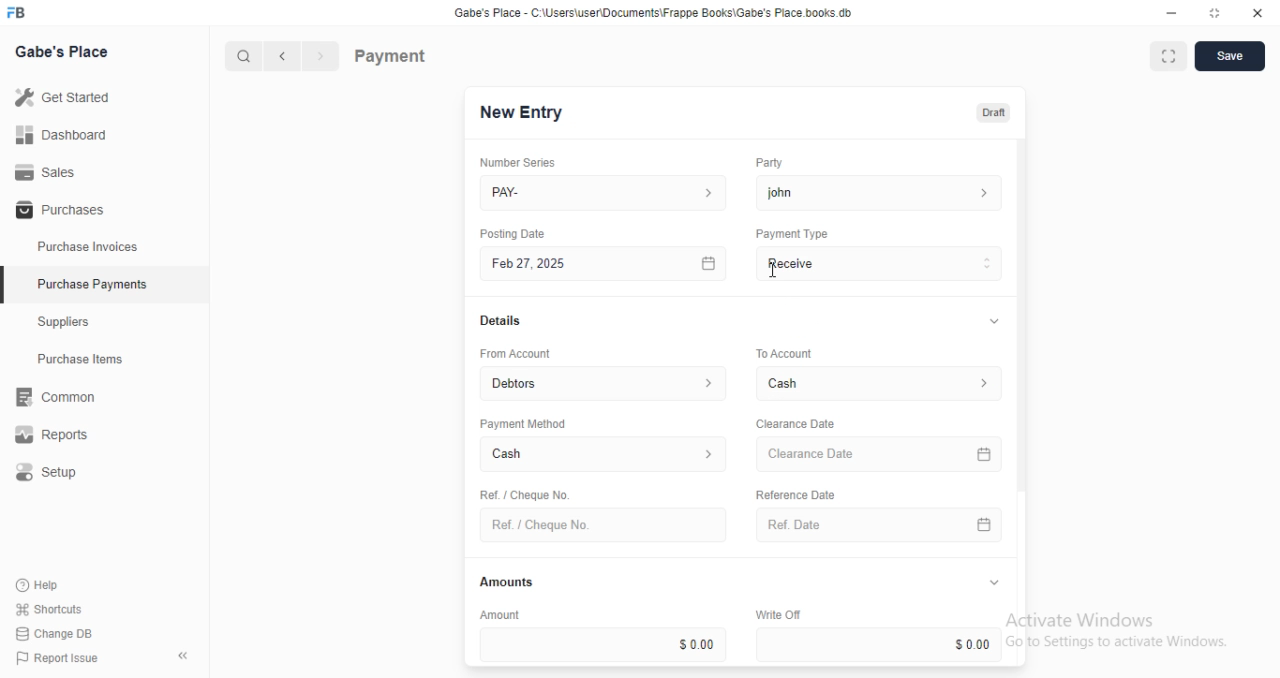 The image size is (1280, 678). I want to click on Payment Type, so click(790, 234).